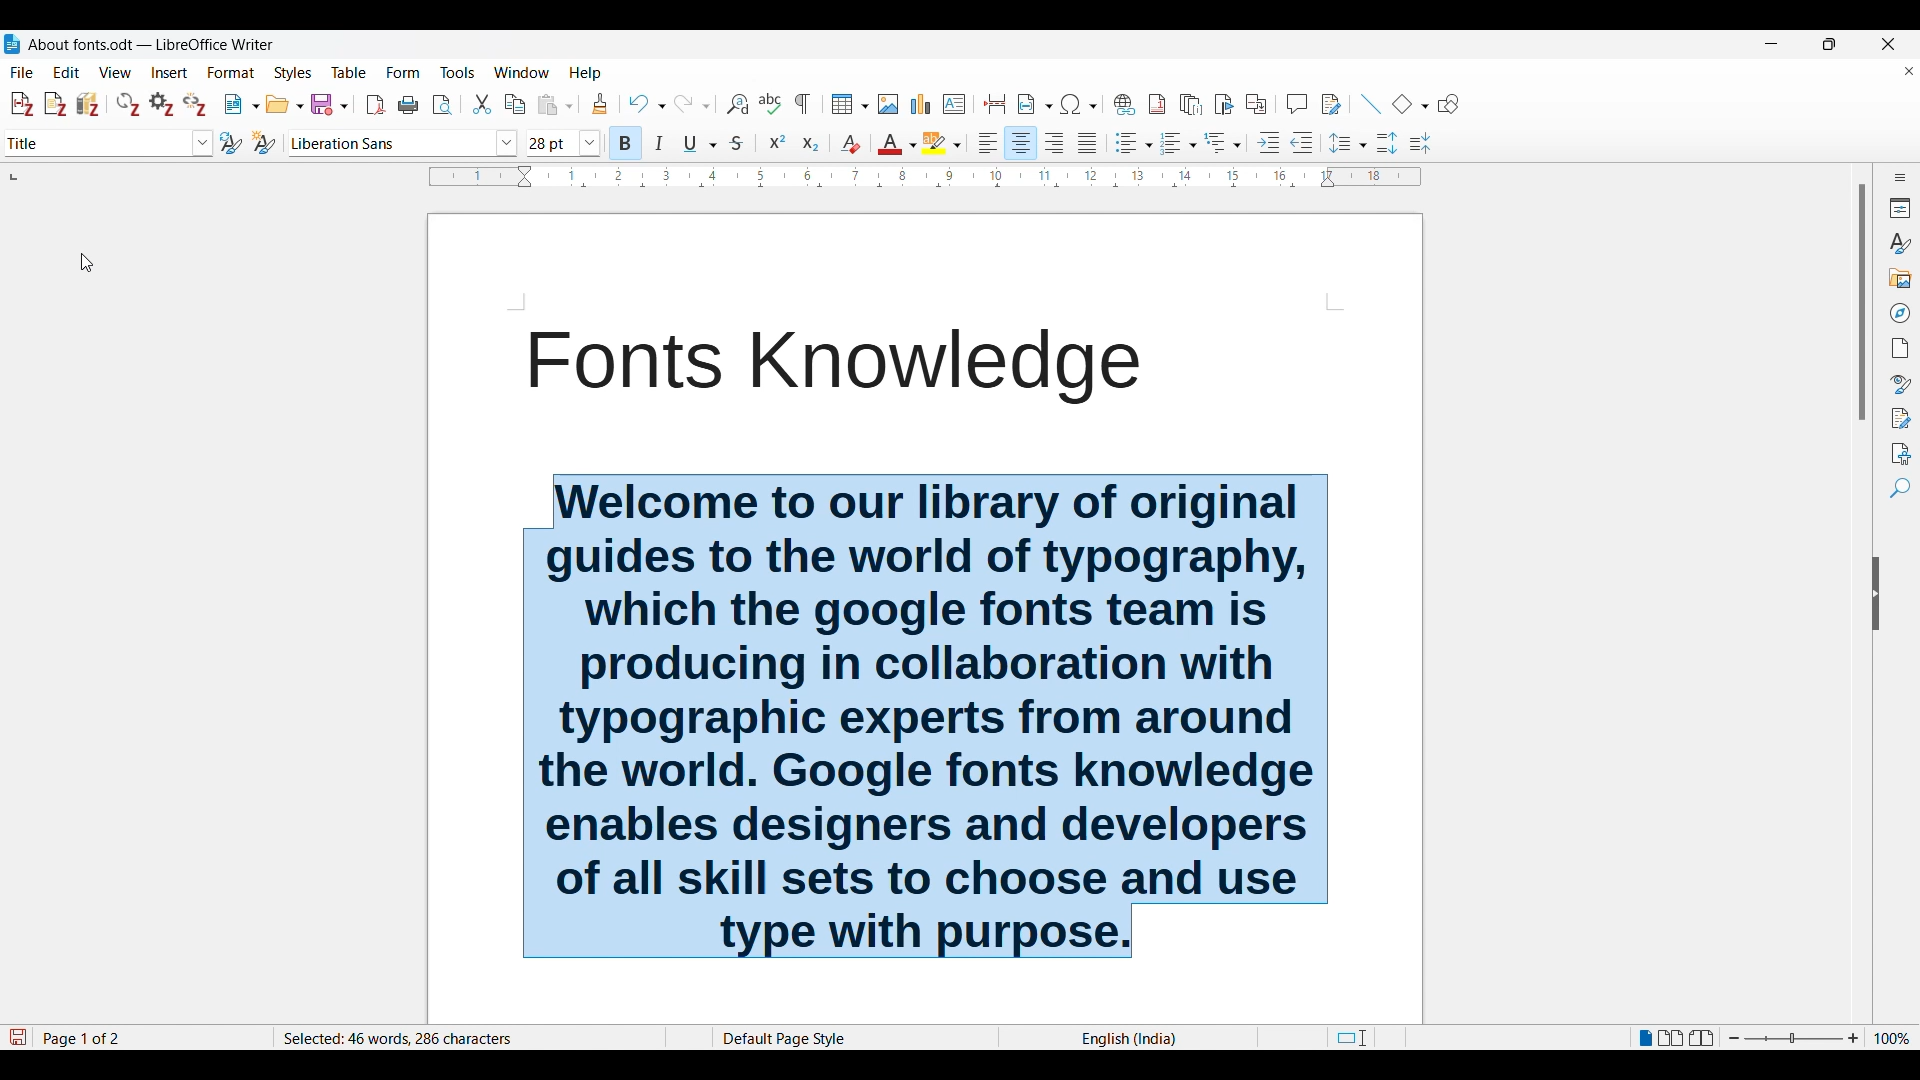 This screenshot has height=1080, width=1920. I want to click on Cut, so click(482, 104).